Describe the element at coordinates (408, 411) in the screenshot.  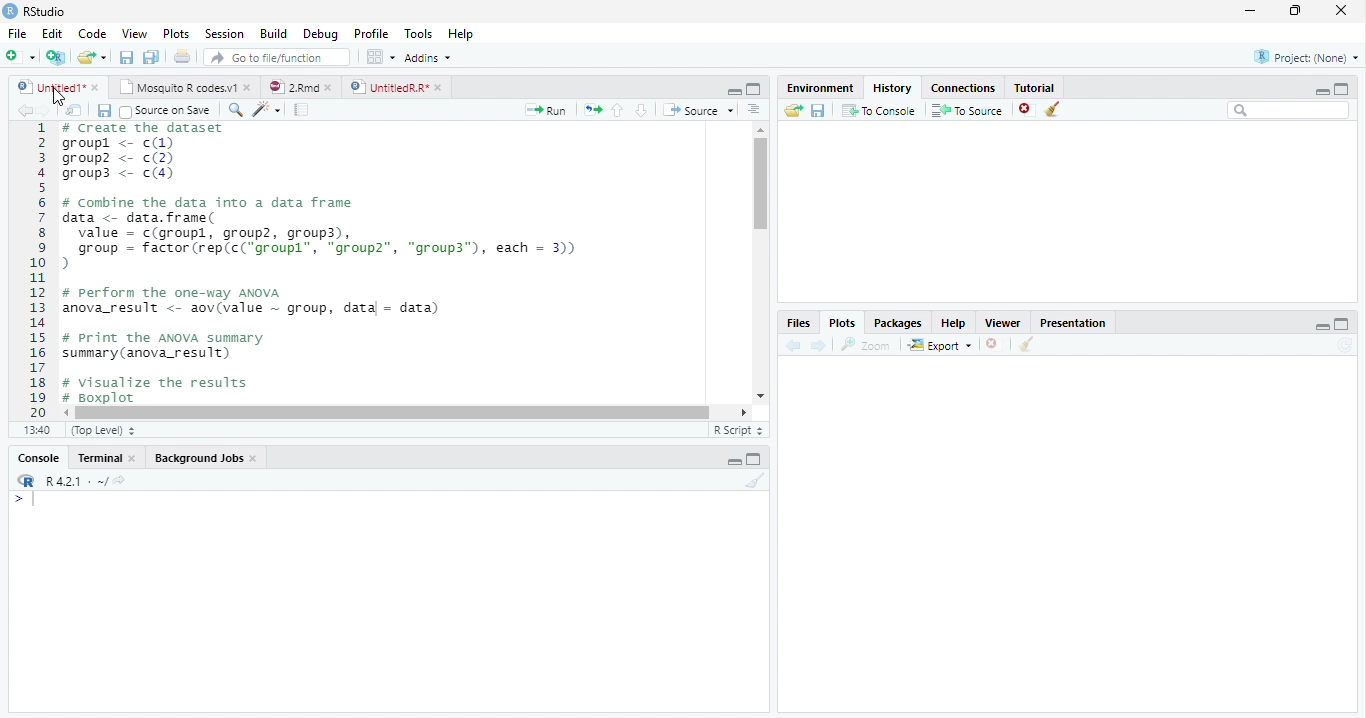
I see `Scrollbar` at that location.